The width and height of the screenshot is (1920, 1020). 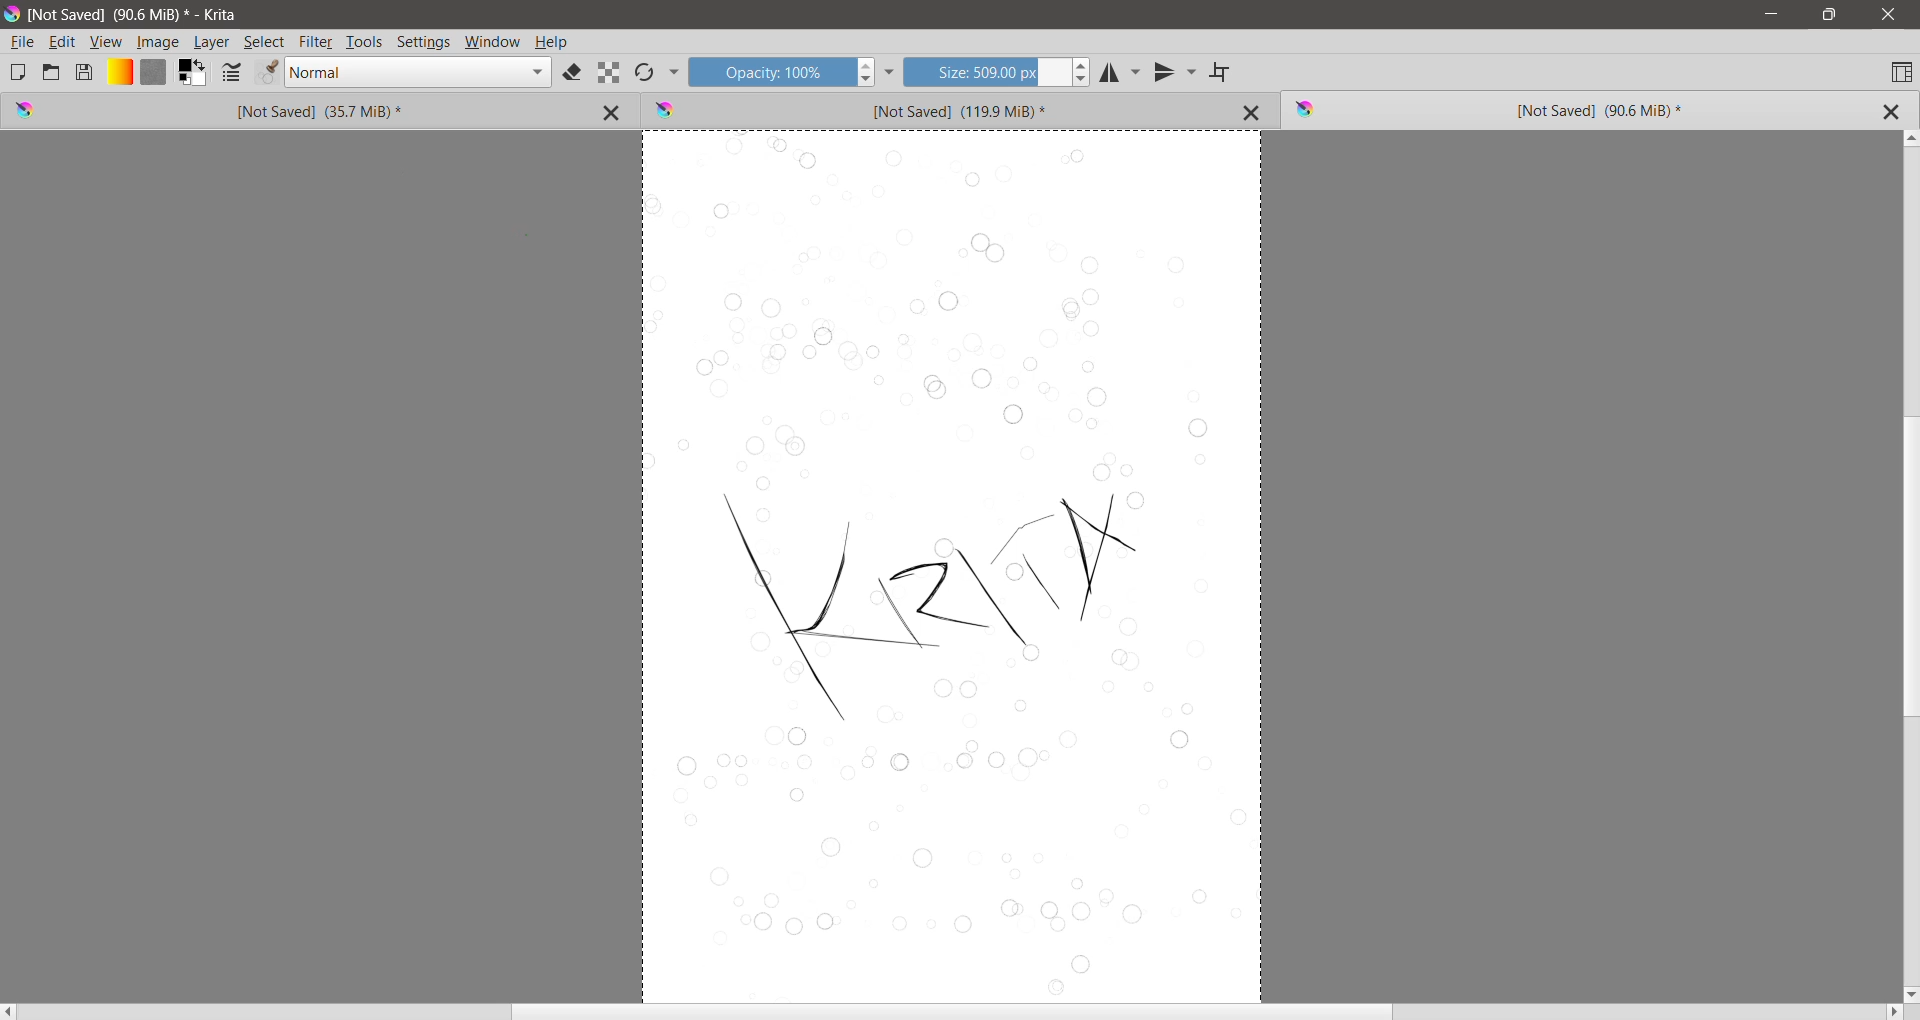 What do you see at coordinates (952, 568) in the screenshot?
I see `Selection` at bounding box center [952, 568].